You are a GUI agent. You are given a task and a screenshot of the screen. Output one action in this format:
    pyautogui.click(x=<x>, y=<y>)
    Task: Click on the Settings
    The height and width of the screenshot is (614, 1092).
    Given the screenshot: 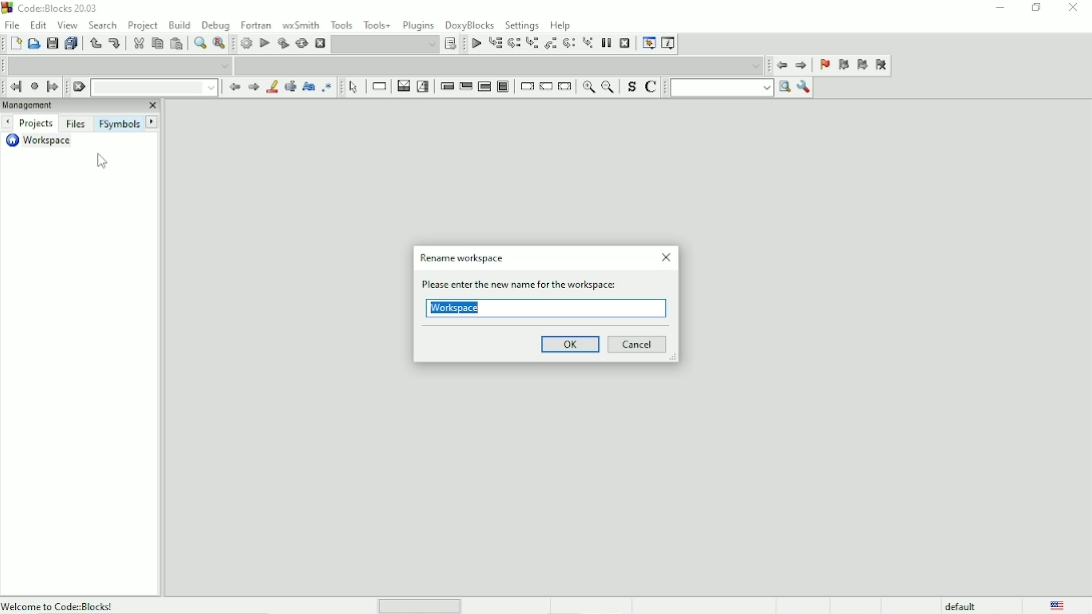 What is the action you would take?
    pyautogui.click(x=522, y=25)
    